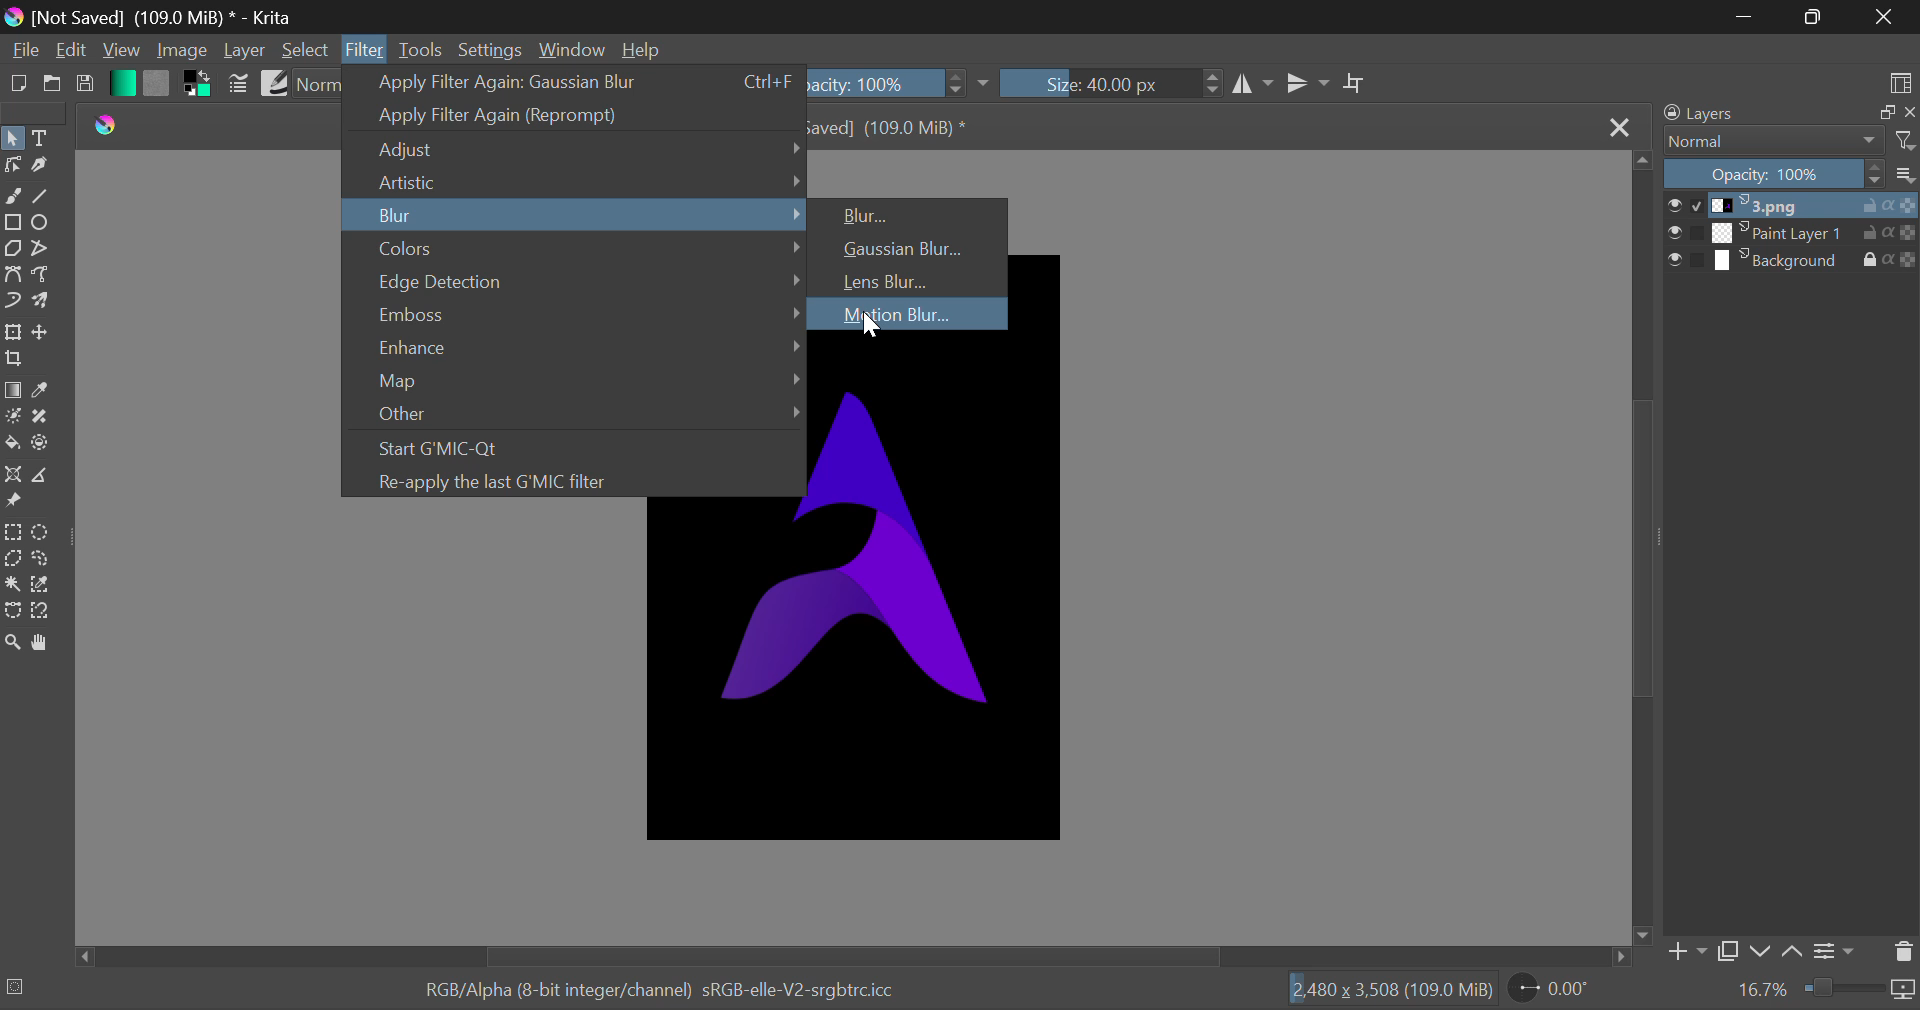  I want to click on Start GMIC-Qt, so click(570, 445).